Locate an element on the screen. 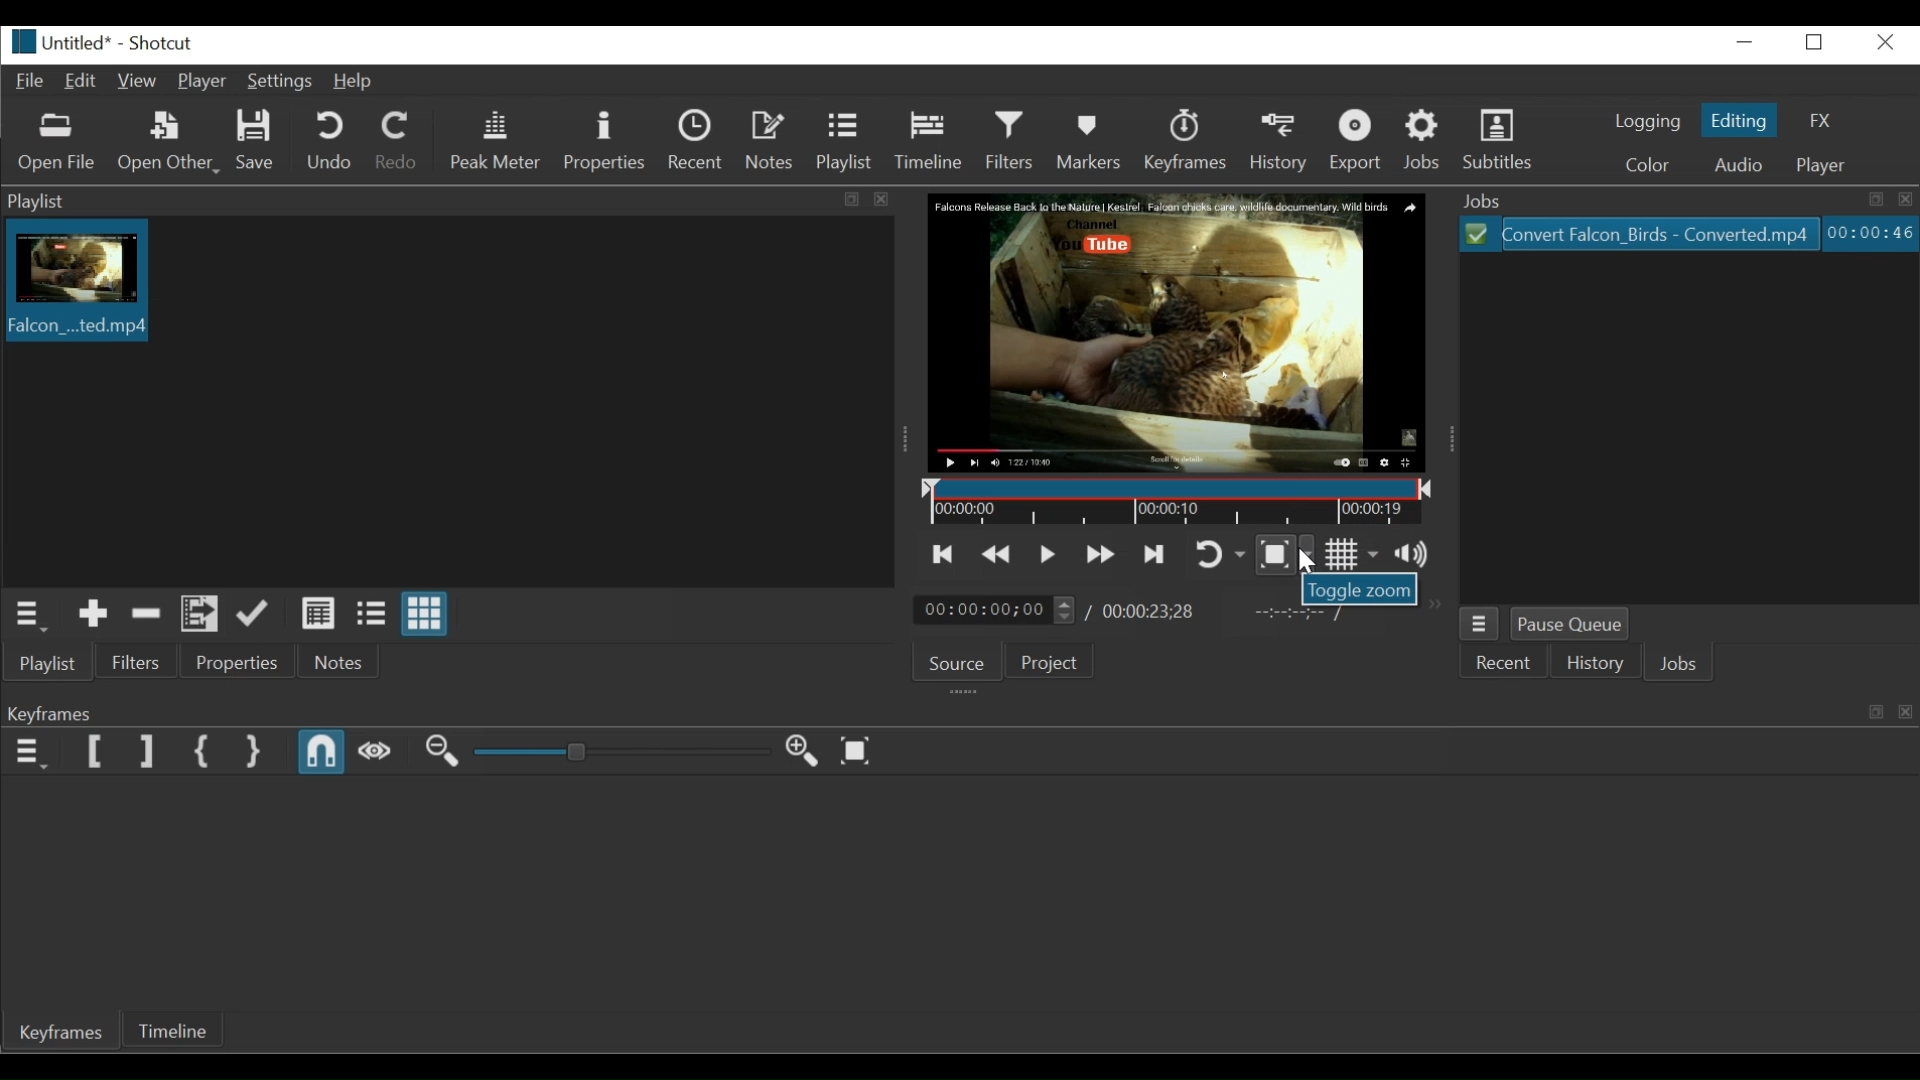  Color is located at coordinates (1647, 165).